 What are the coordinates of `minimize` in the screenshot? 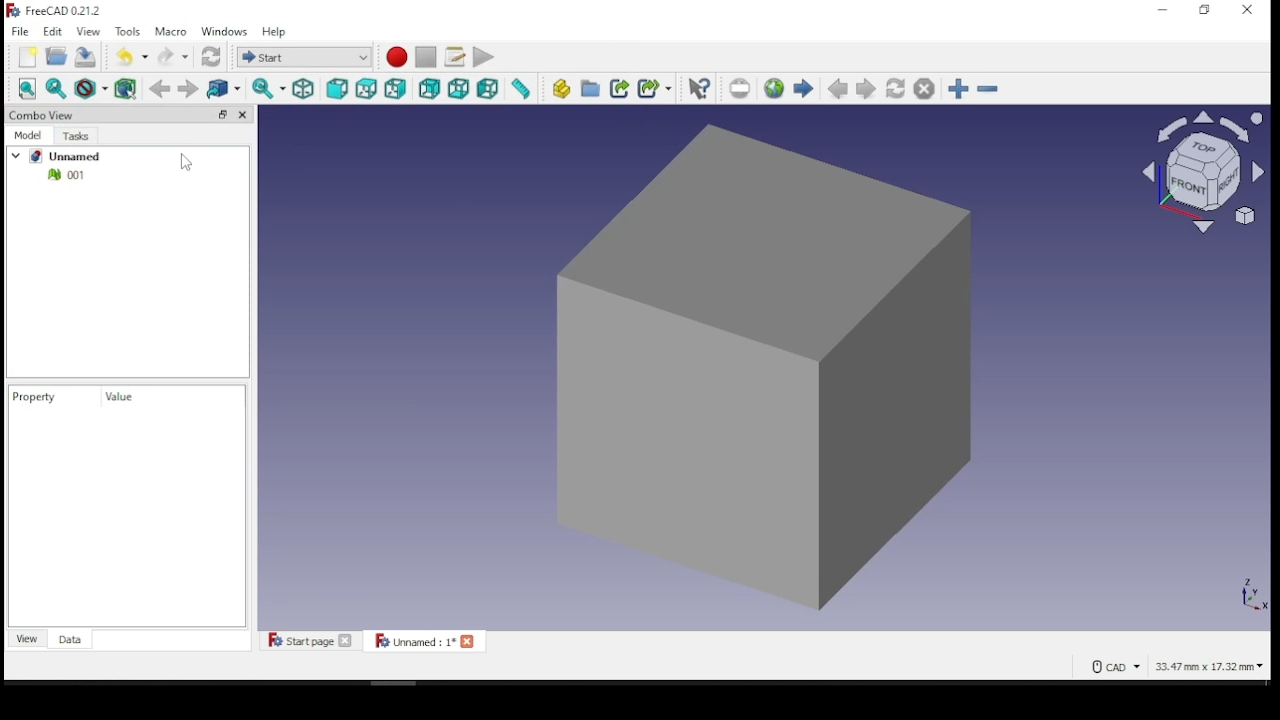 It's located at (1160, 11).